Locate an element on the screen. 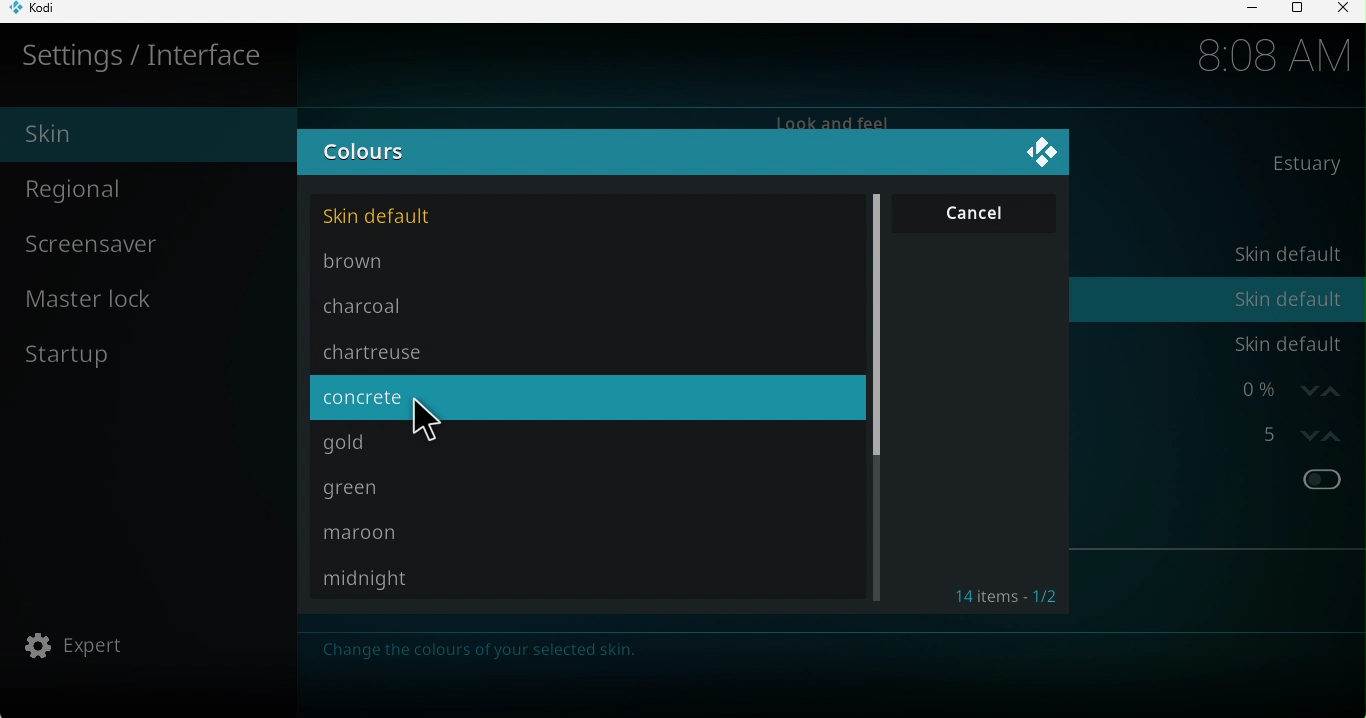 This screenshot has width=1366, height=718. Regional is located at coordinates (117, 191).